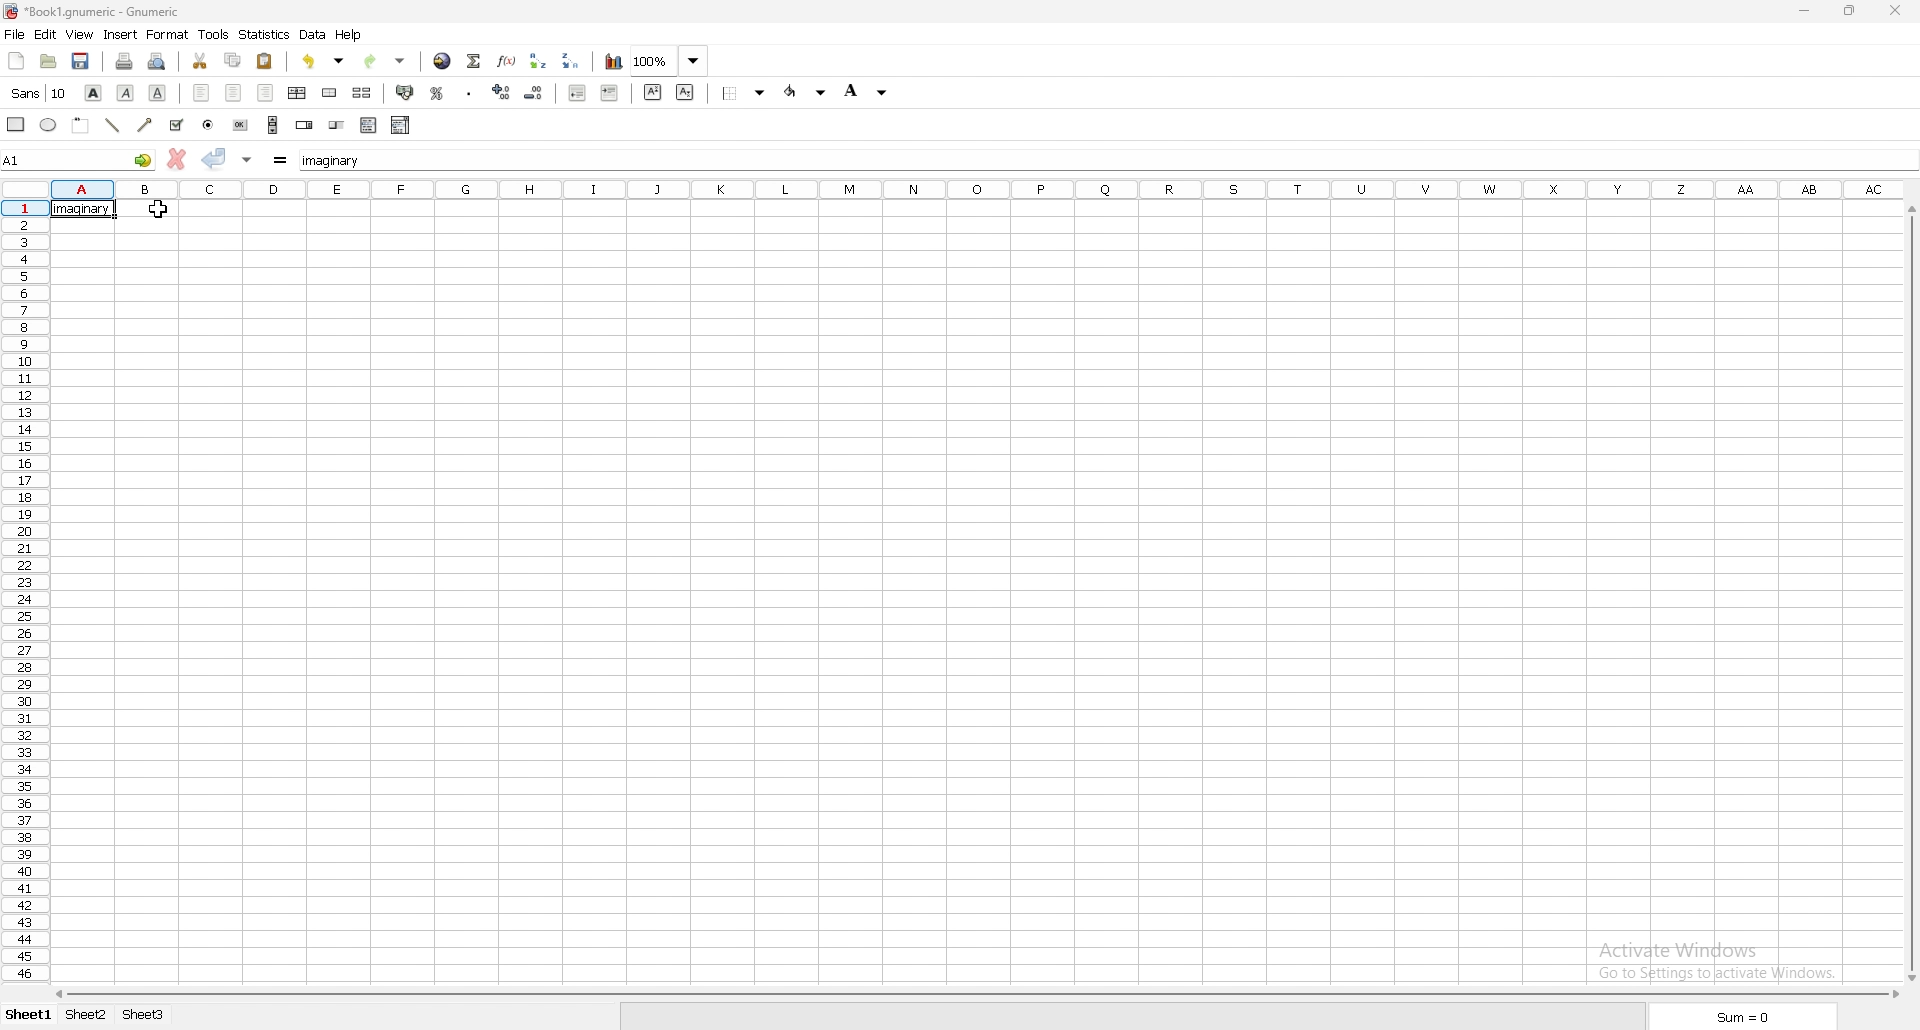 Image resolution: width=1920 pixels, height=1030 pixels. Describe the element at coordinates (145, 126) in the screenshot. I see `arrowed line` at that location.